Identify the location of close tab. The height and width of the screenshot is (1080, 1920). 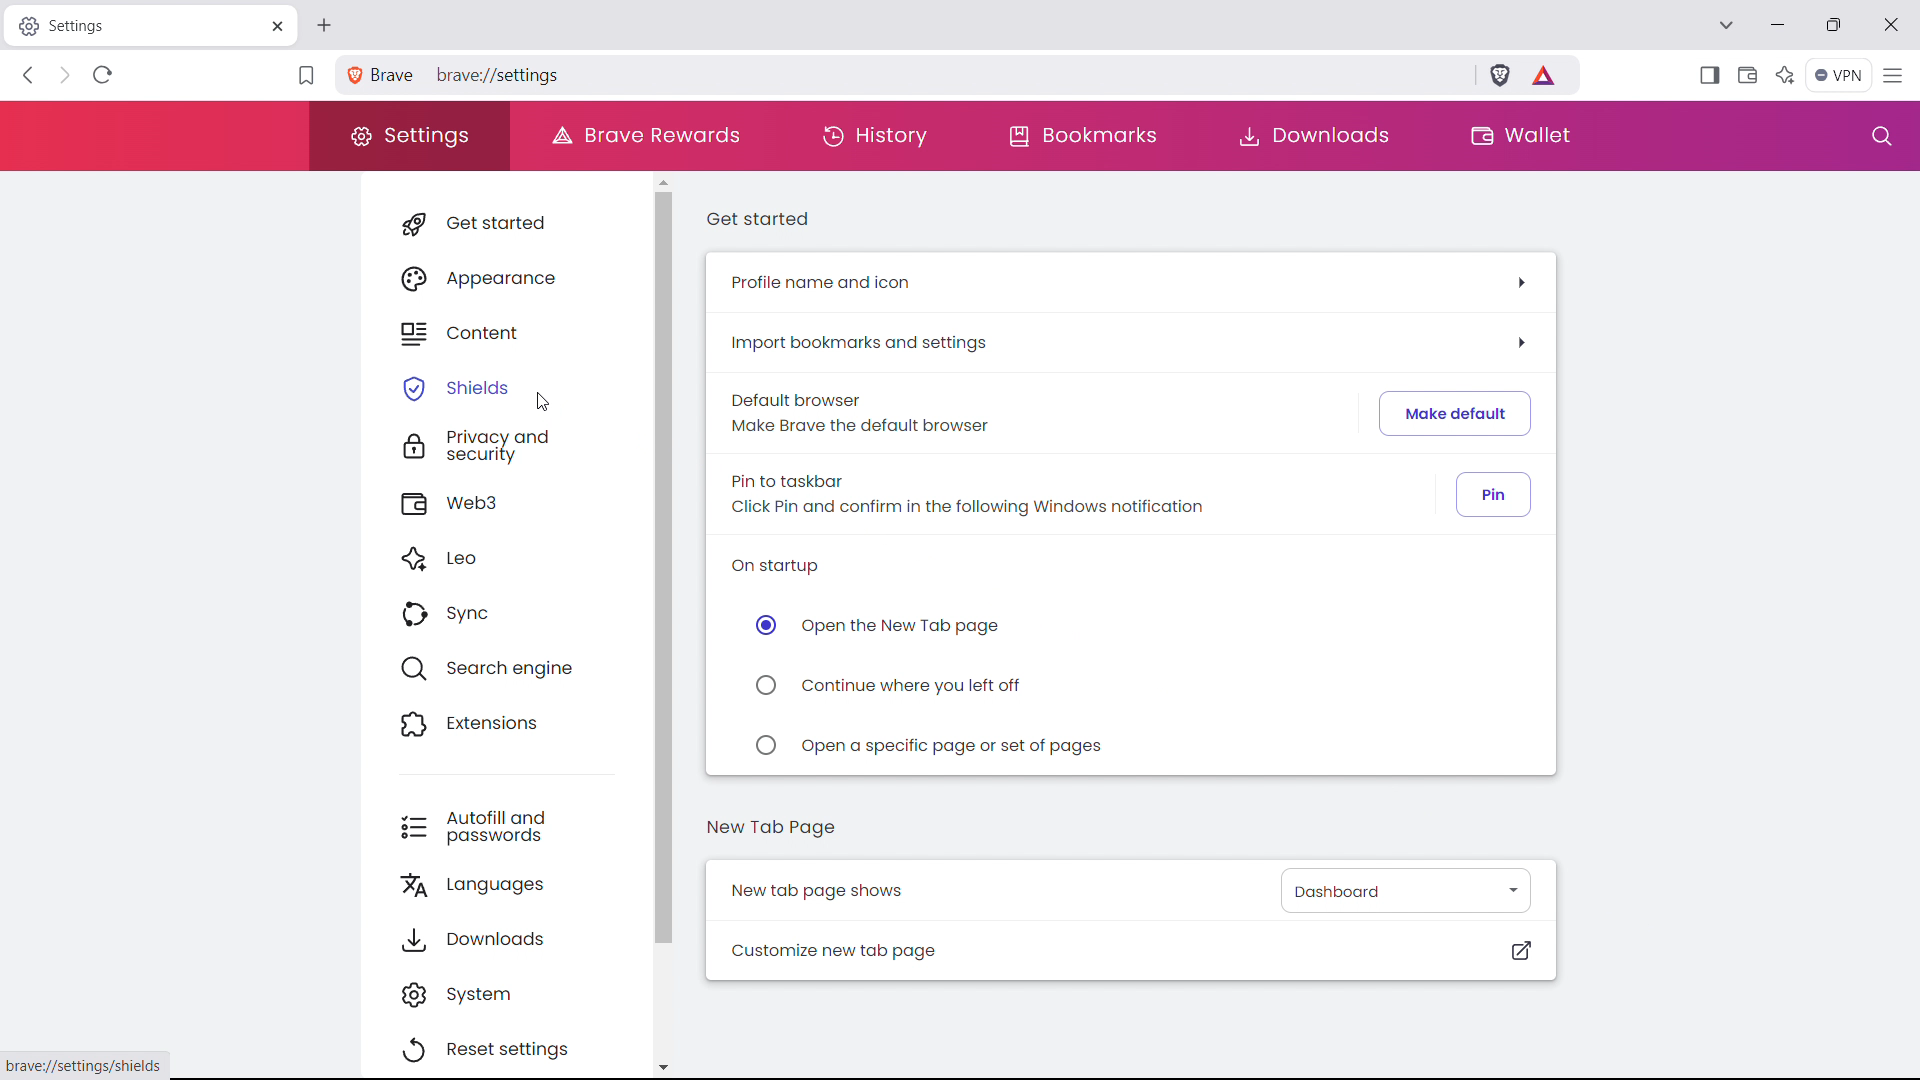
(276, 26).